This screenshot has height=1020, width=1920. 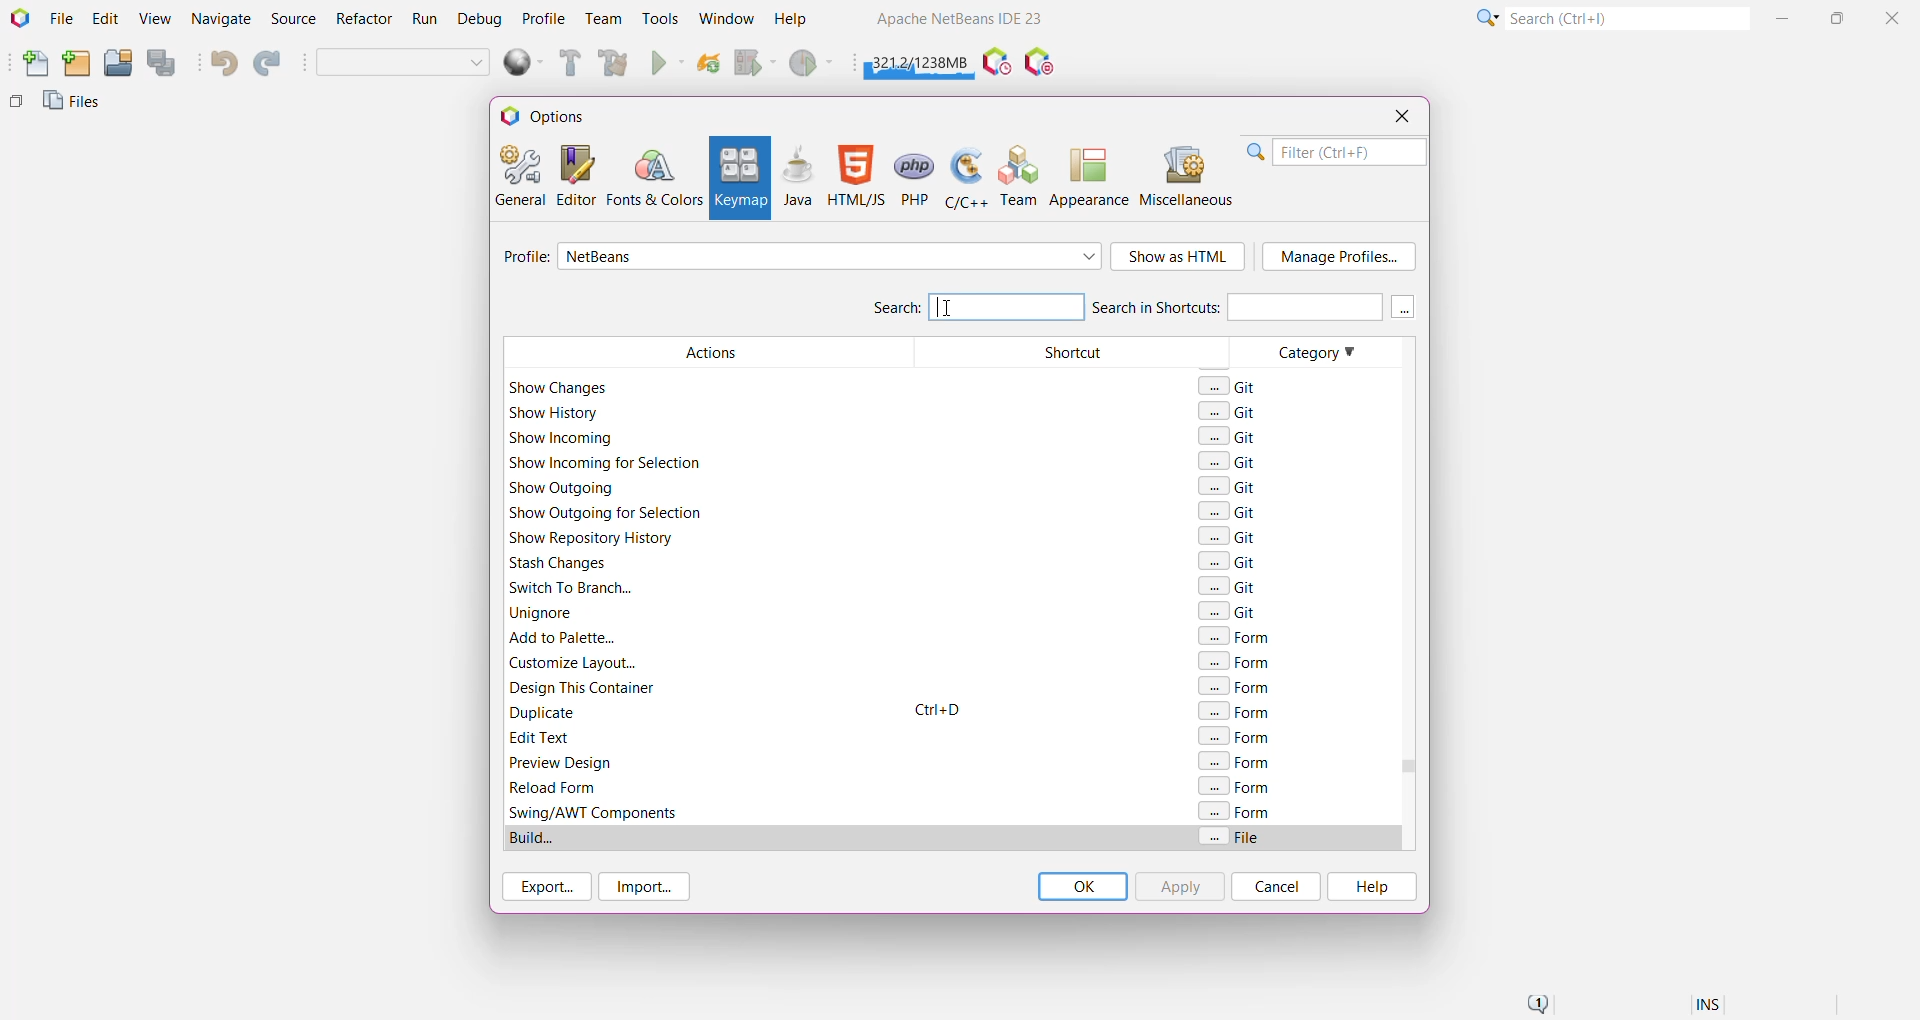 I want to click on Build Main Project, so click(x=567, y=63).